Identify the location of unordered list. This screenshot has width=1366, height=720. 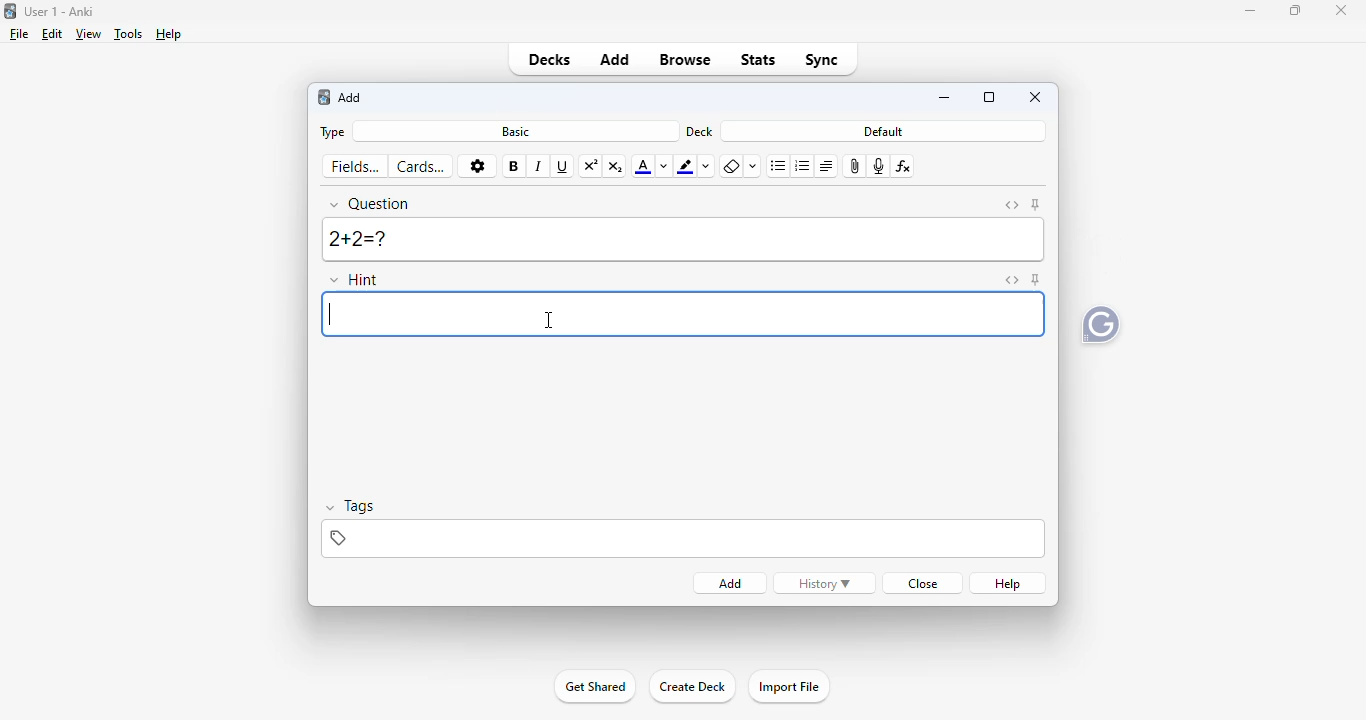
(778, 167).